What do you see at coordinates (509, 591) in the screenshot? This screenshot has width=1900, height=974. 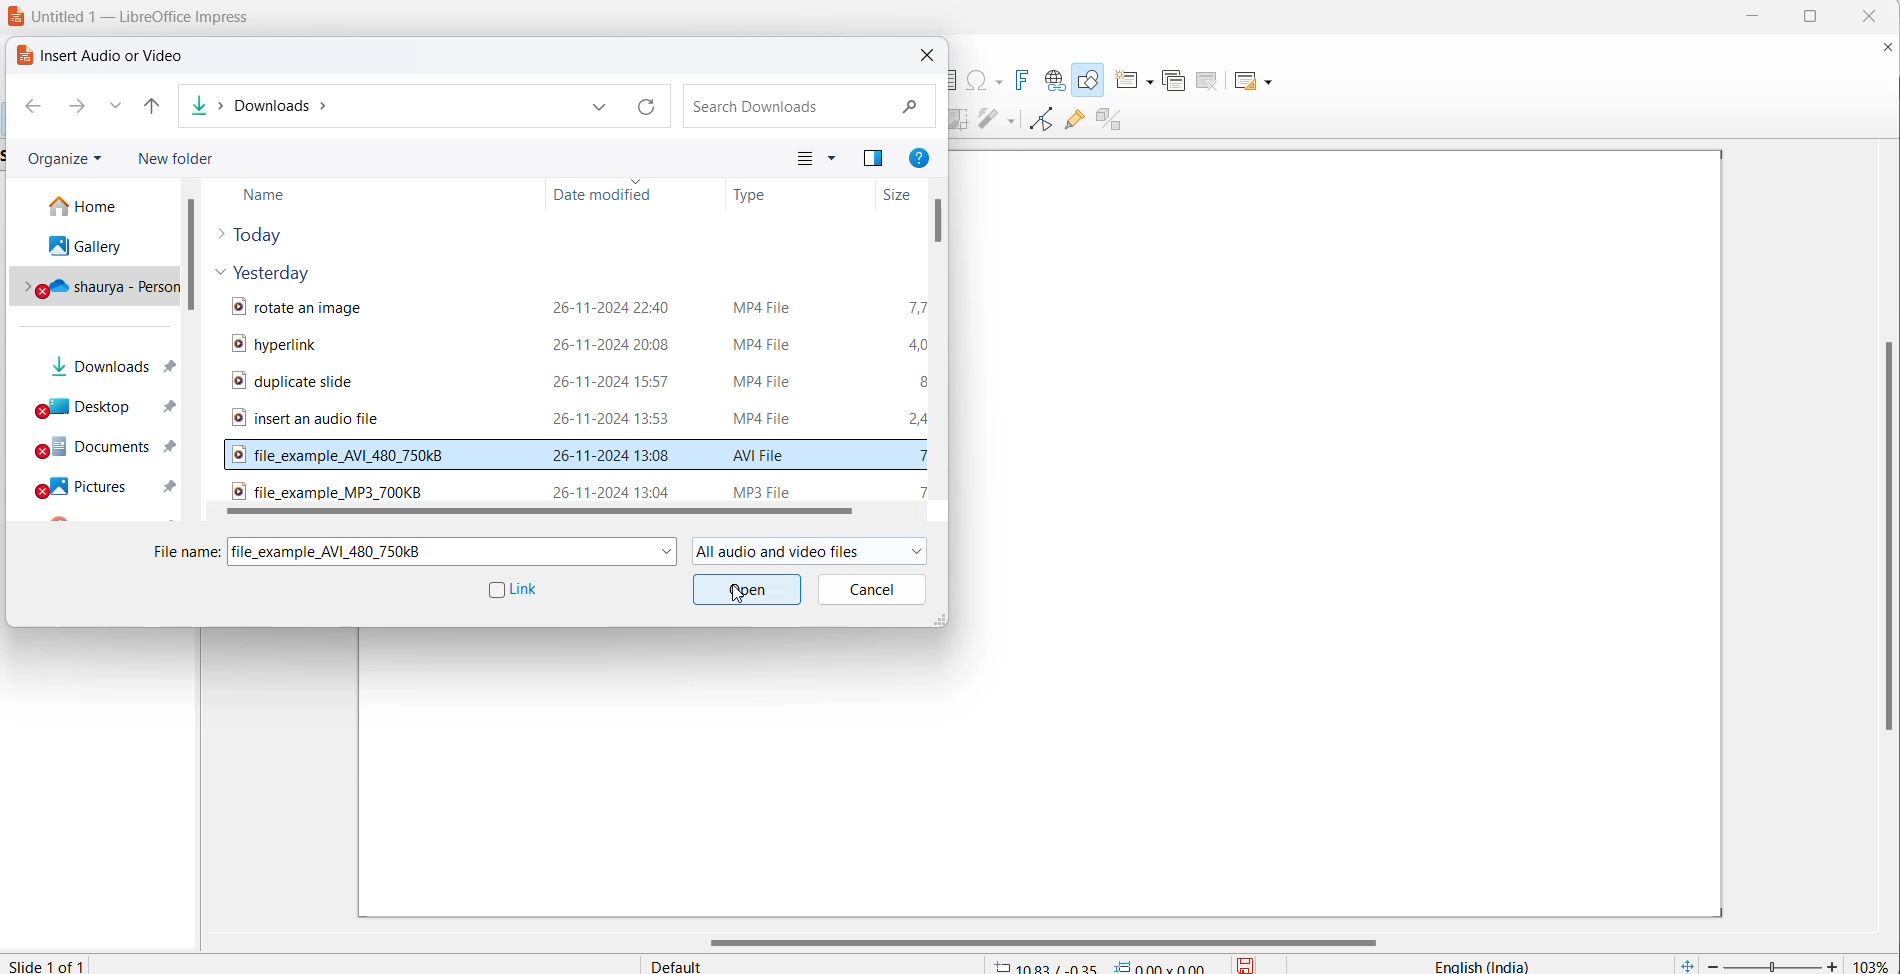 I see `link checkbox` at bounding box center [509, 591].